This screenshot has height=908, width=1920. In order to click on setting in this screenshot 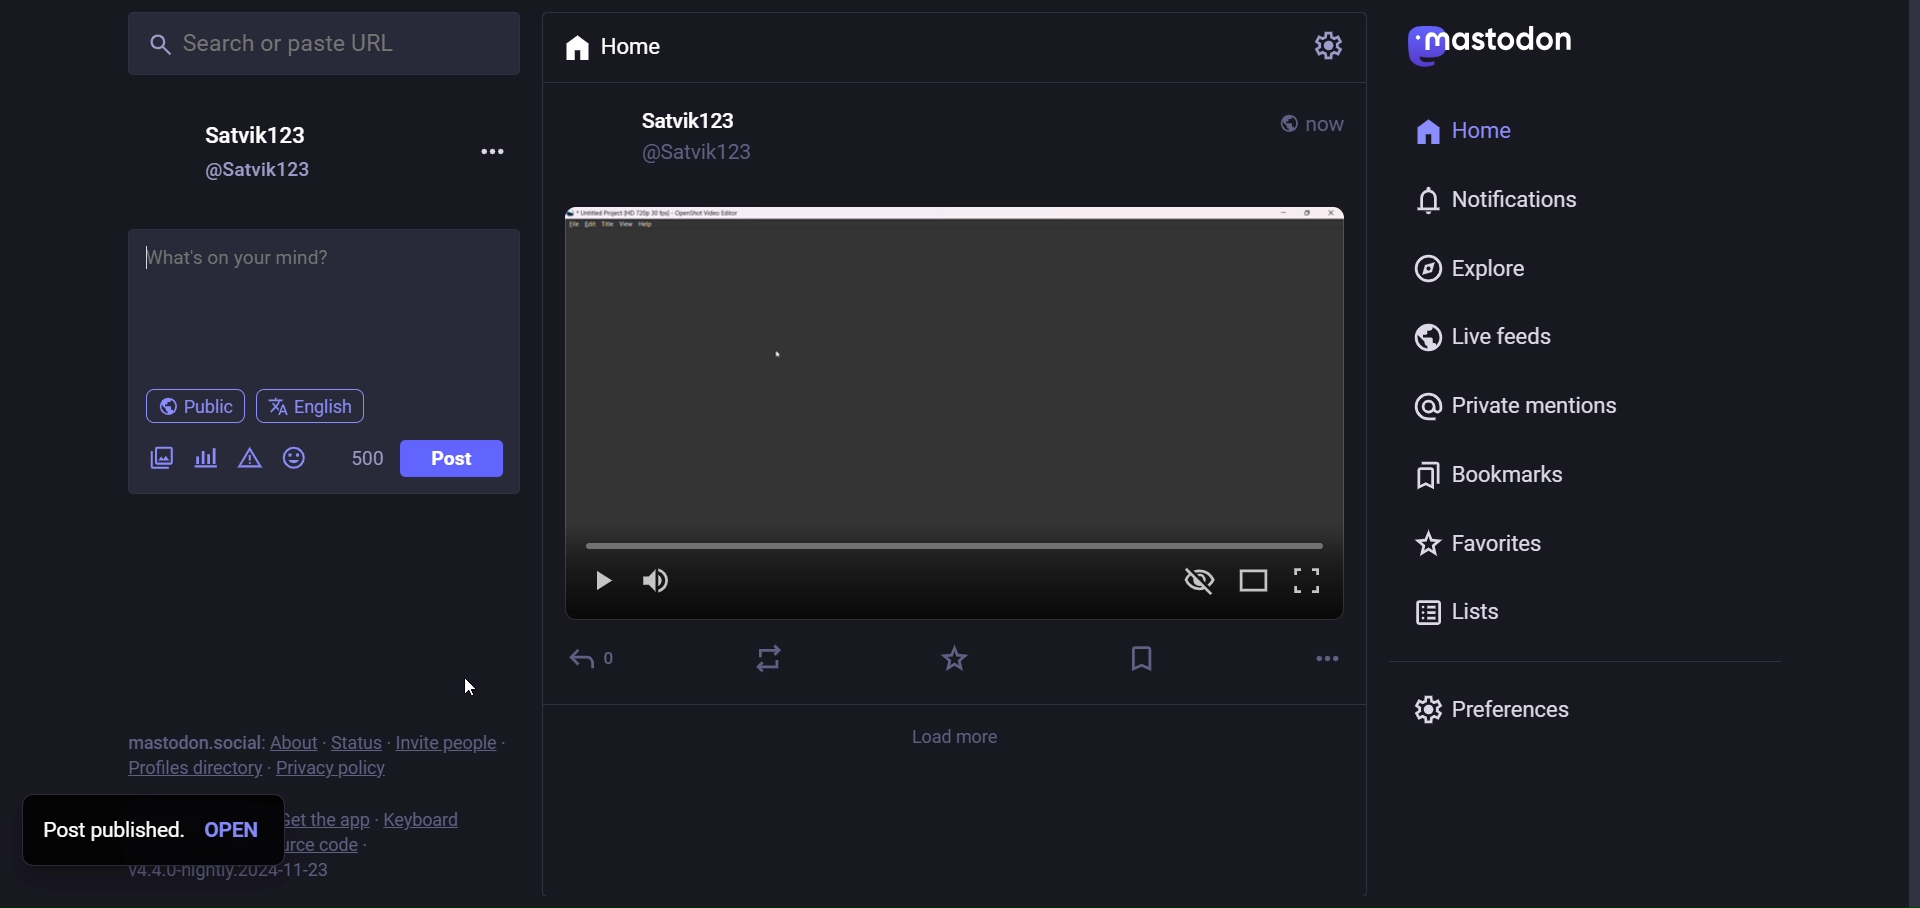, I will do `click(1324, 46)`.